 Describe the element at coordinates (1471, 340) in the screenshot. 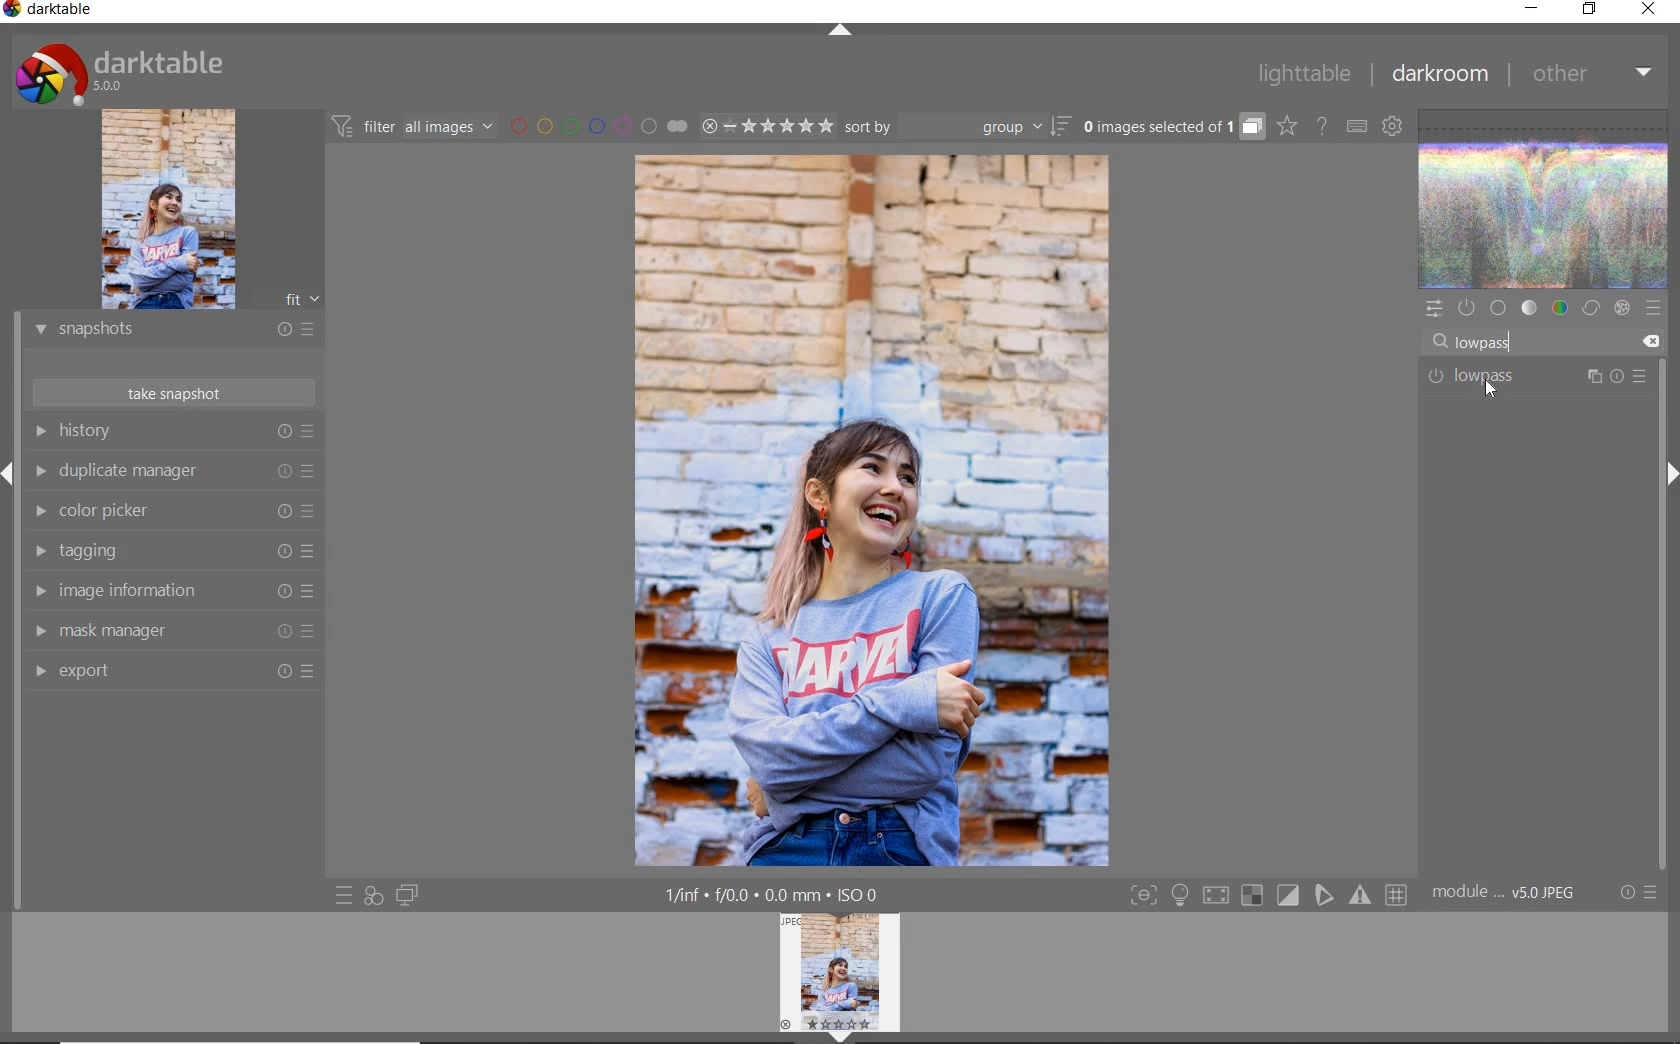

I see `cursor` at that location.